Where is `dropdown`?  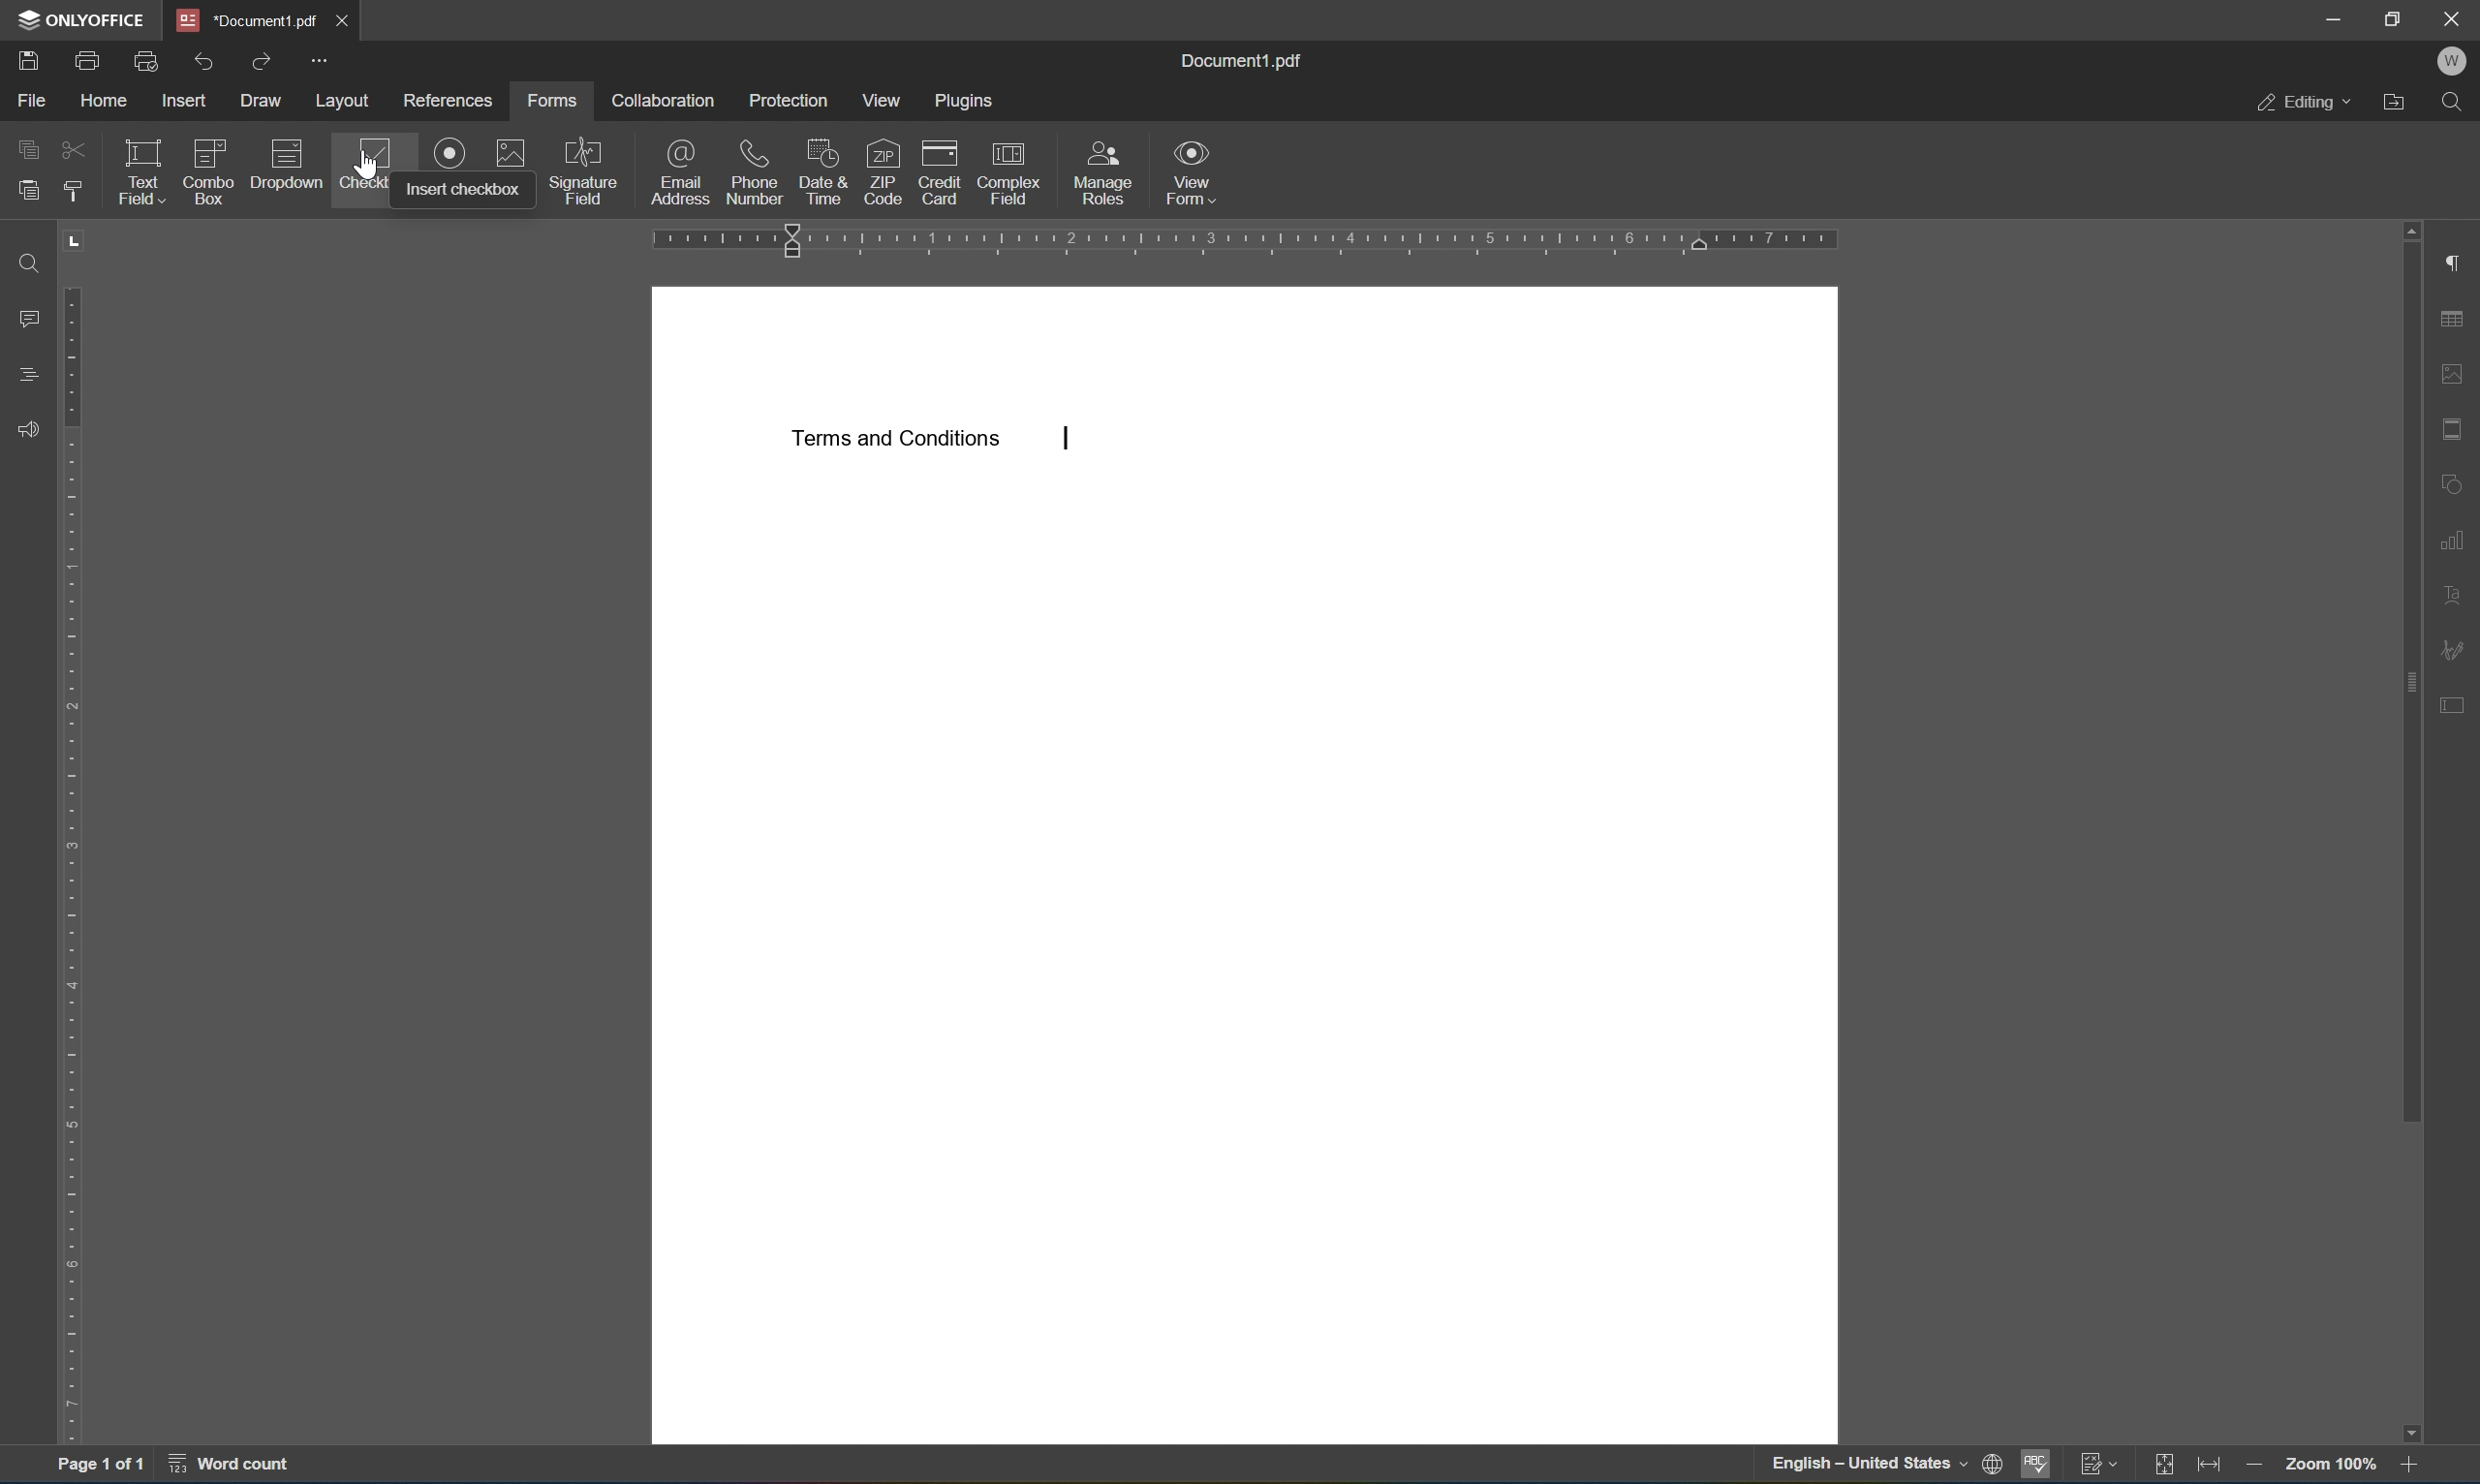
dropdown is located at coordinates (286, 162).